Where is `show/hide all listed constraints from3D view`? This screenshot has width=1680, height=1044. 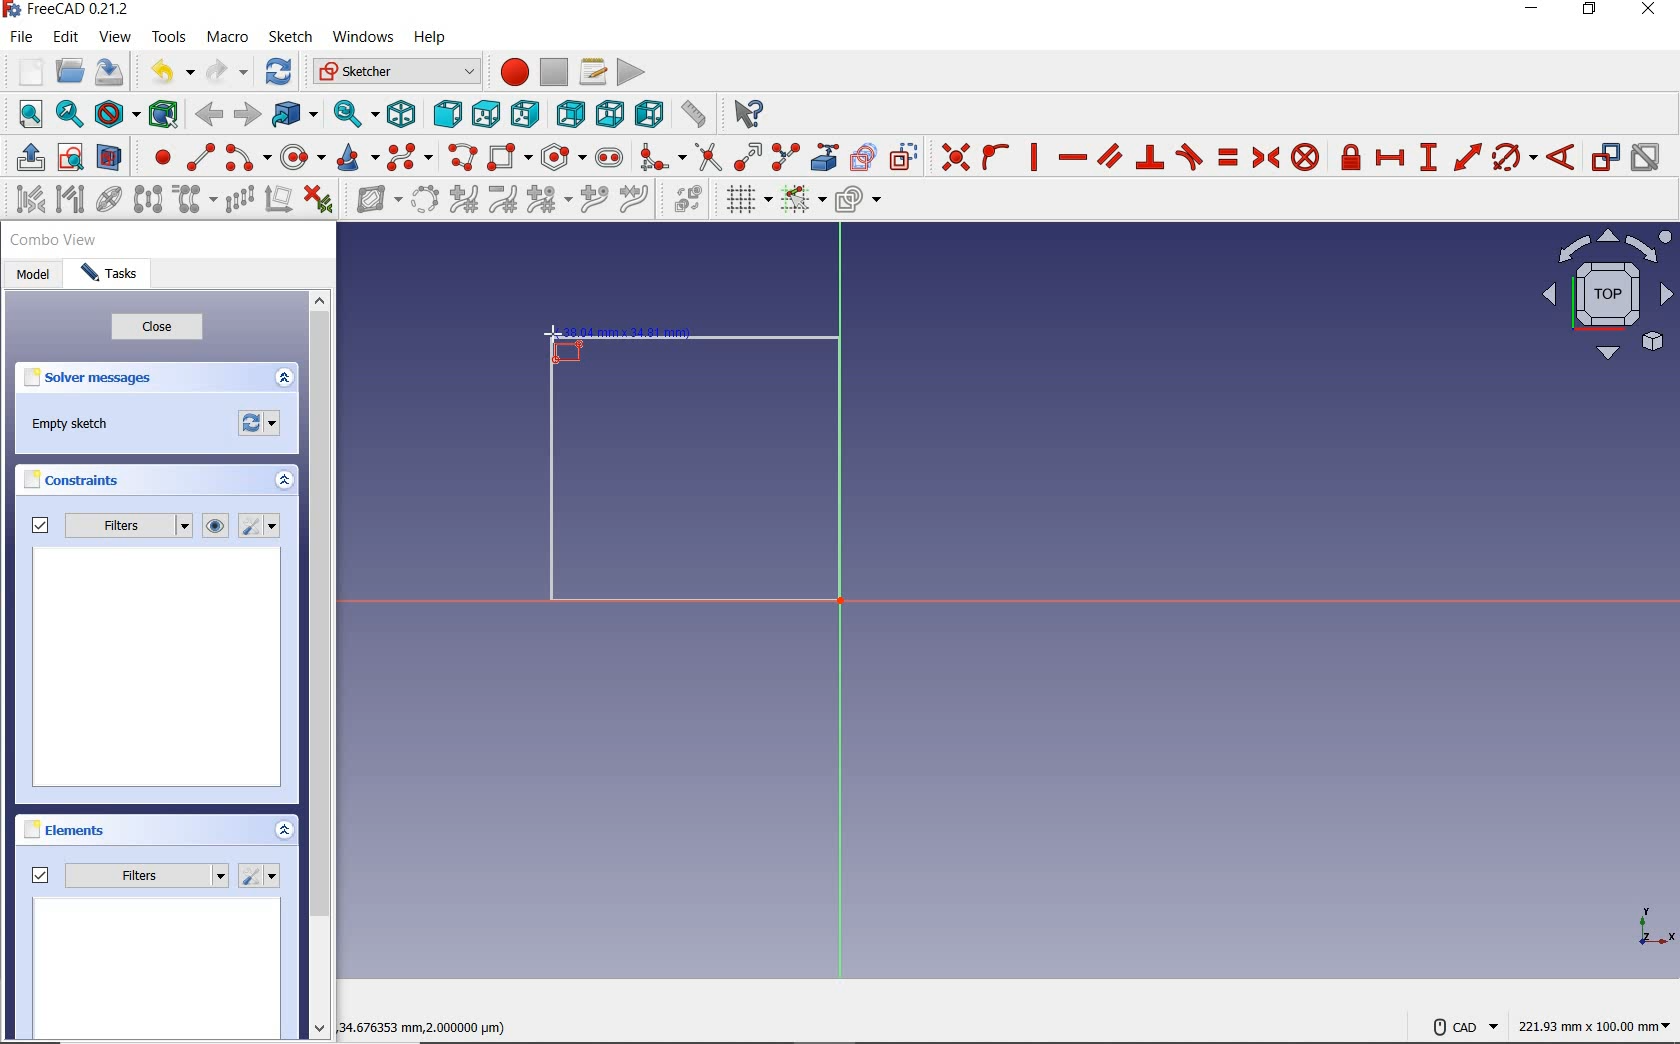
show/hide all listed constraints from3D view is located at coordinates (216, 526).